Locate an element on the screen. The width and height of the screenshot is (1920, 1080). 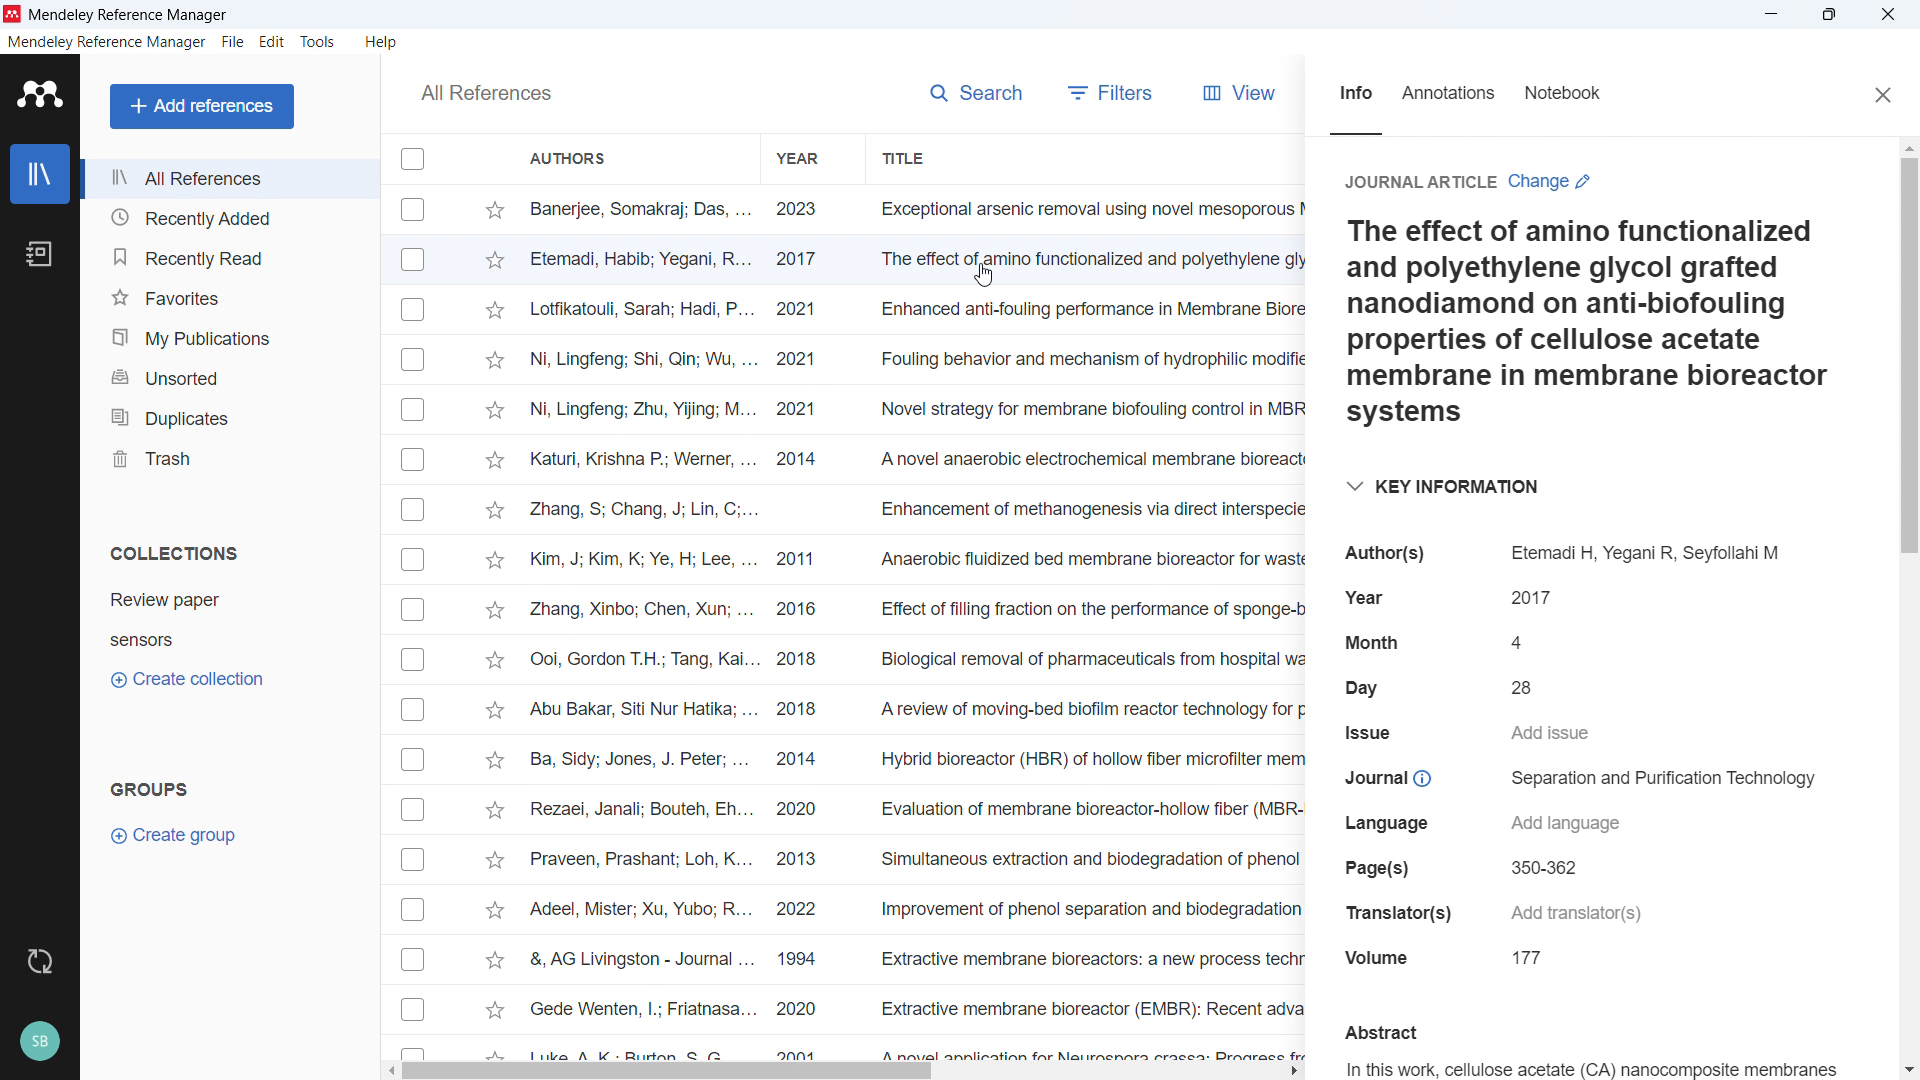
Abstract  is located at coordinates (1587, 1048).